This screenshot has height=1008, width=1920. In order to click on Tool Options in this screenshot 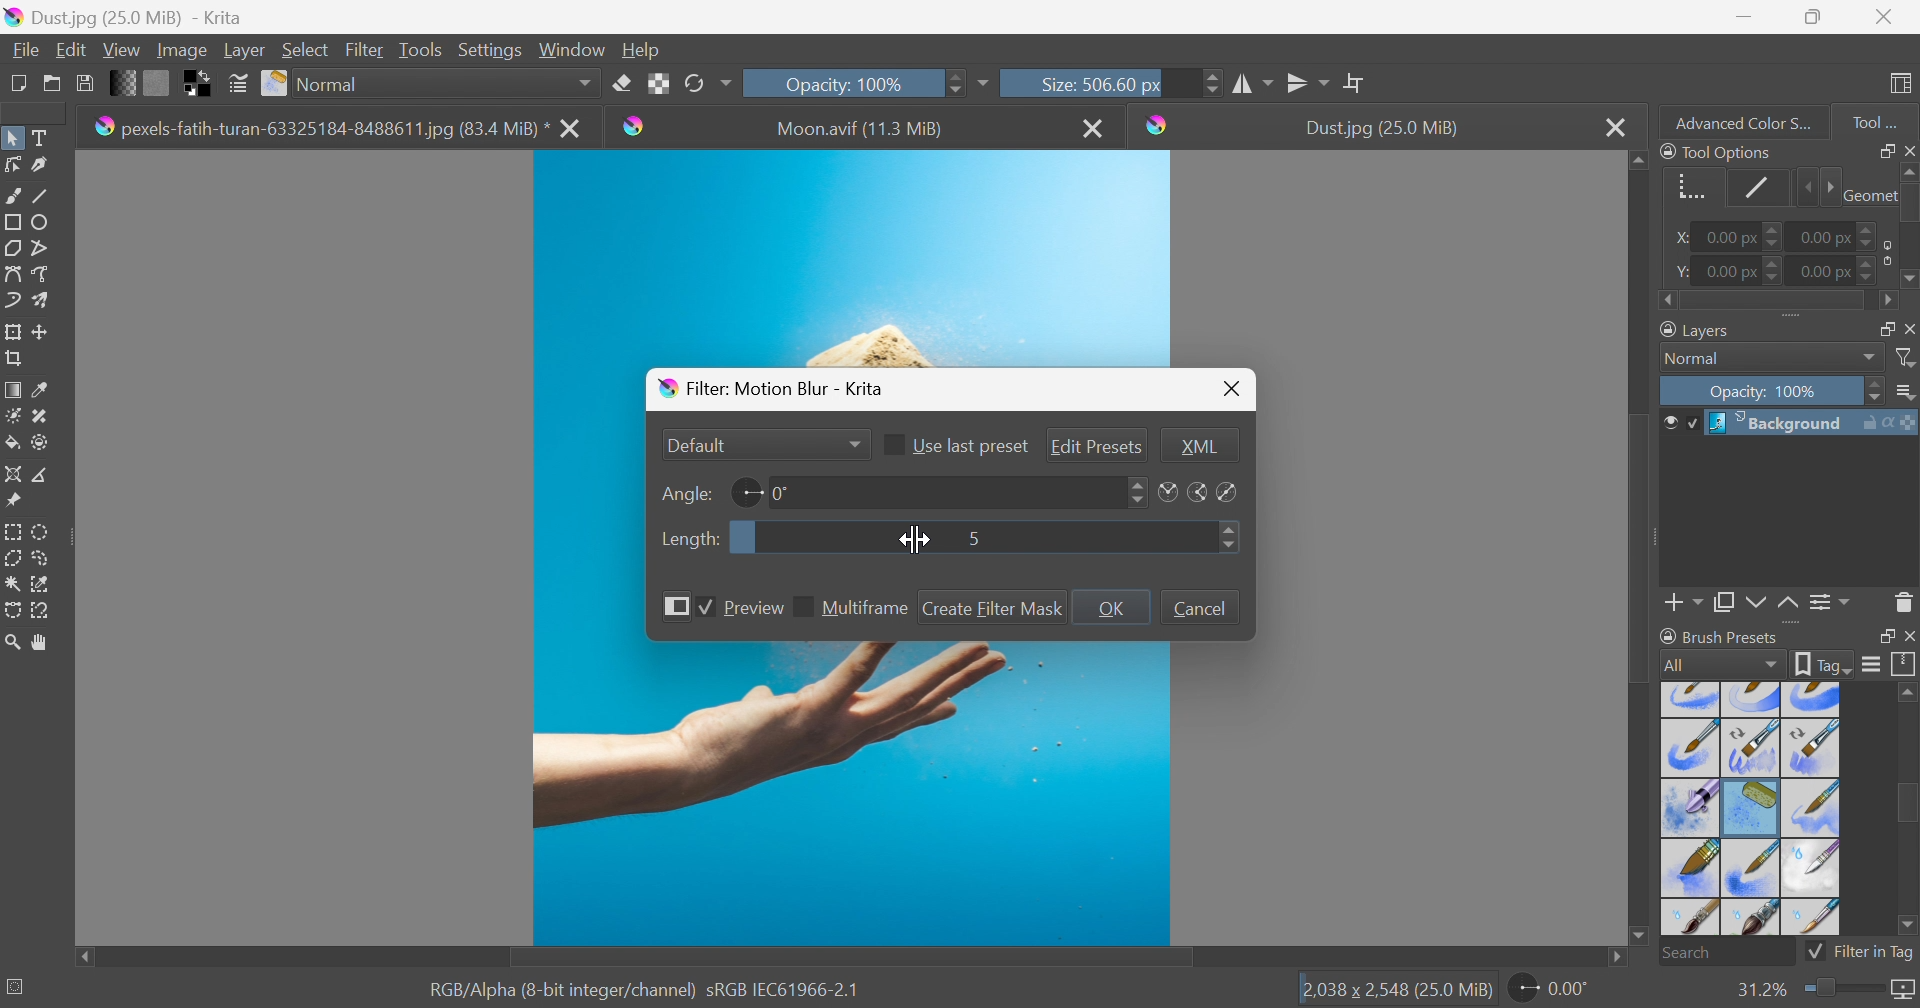, I will do `click(1716, 151)`.